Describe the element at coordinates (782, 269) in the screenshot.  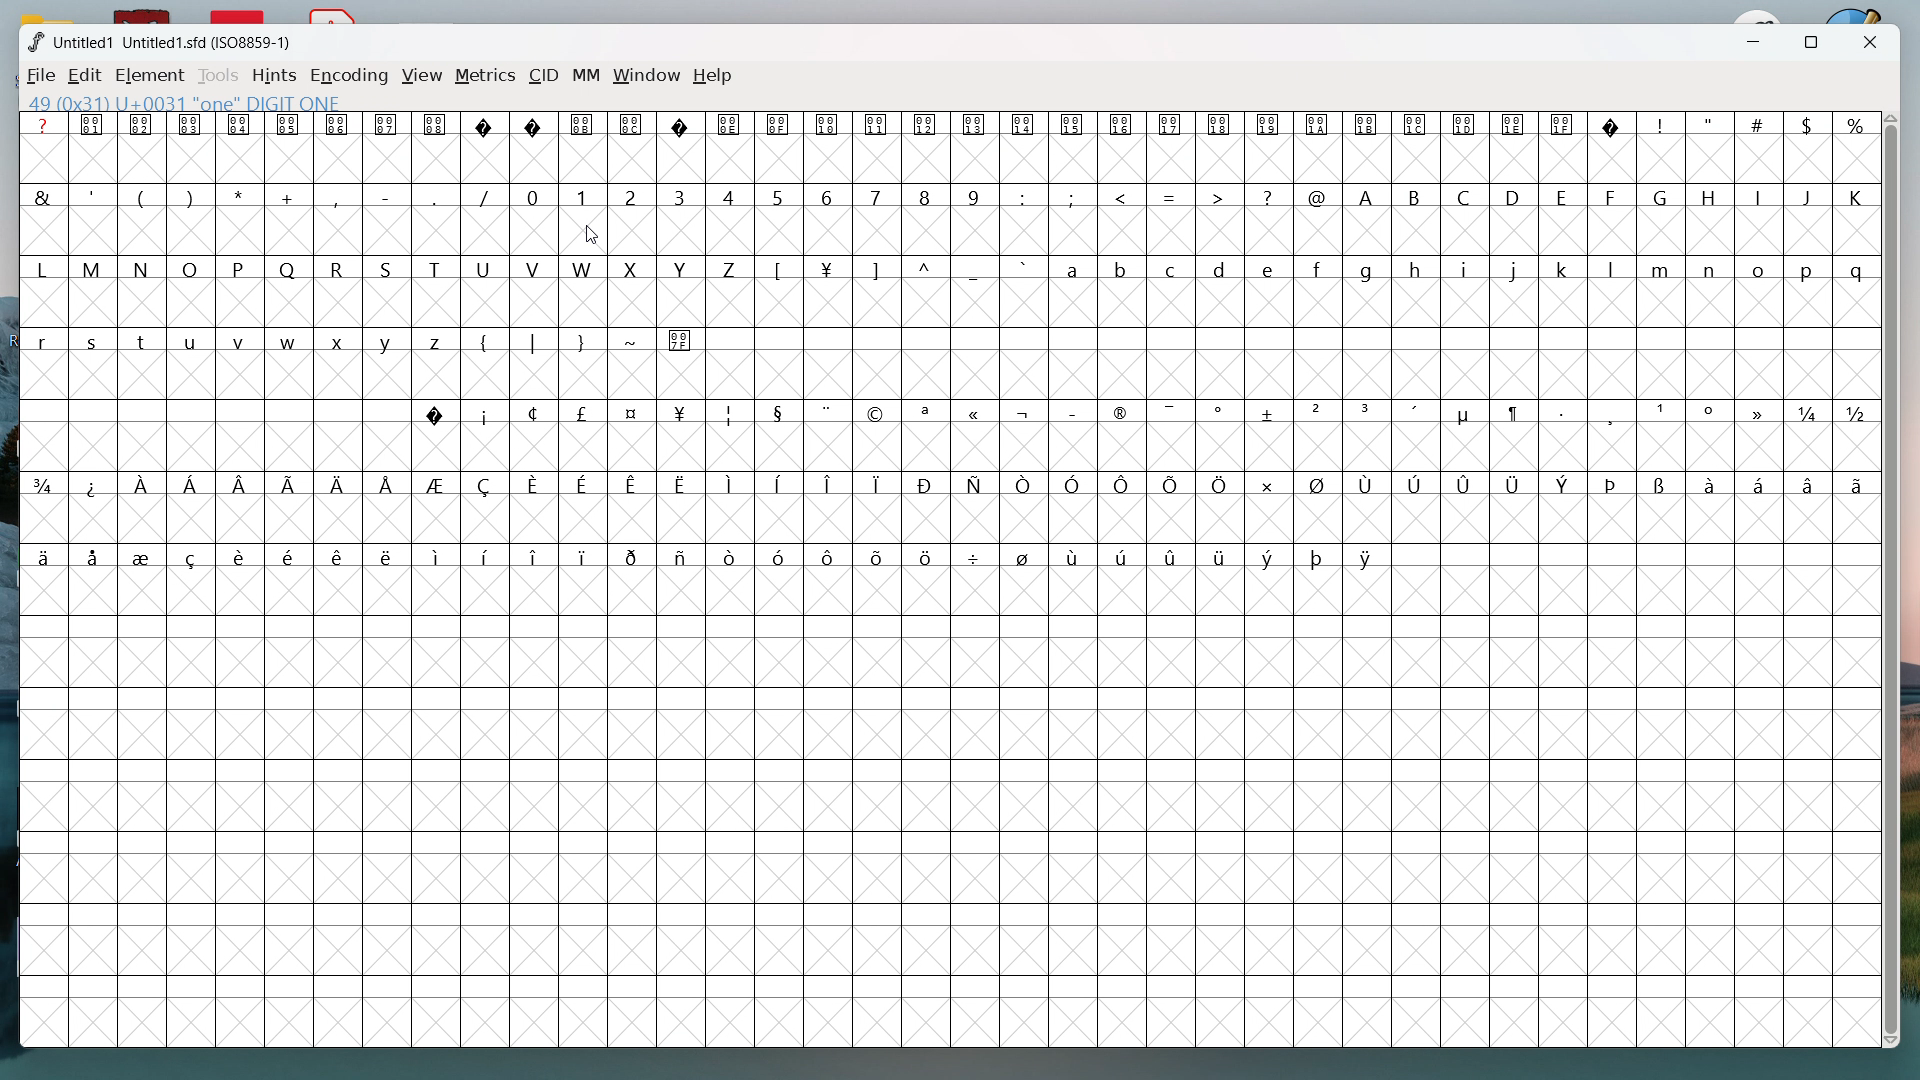
I see `[` at that location.